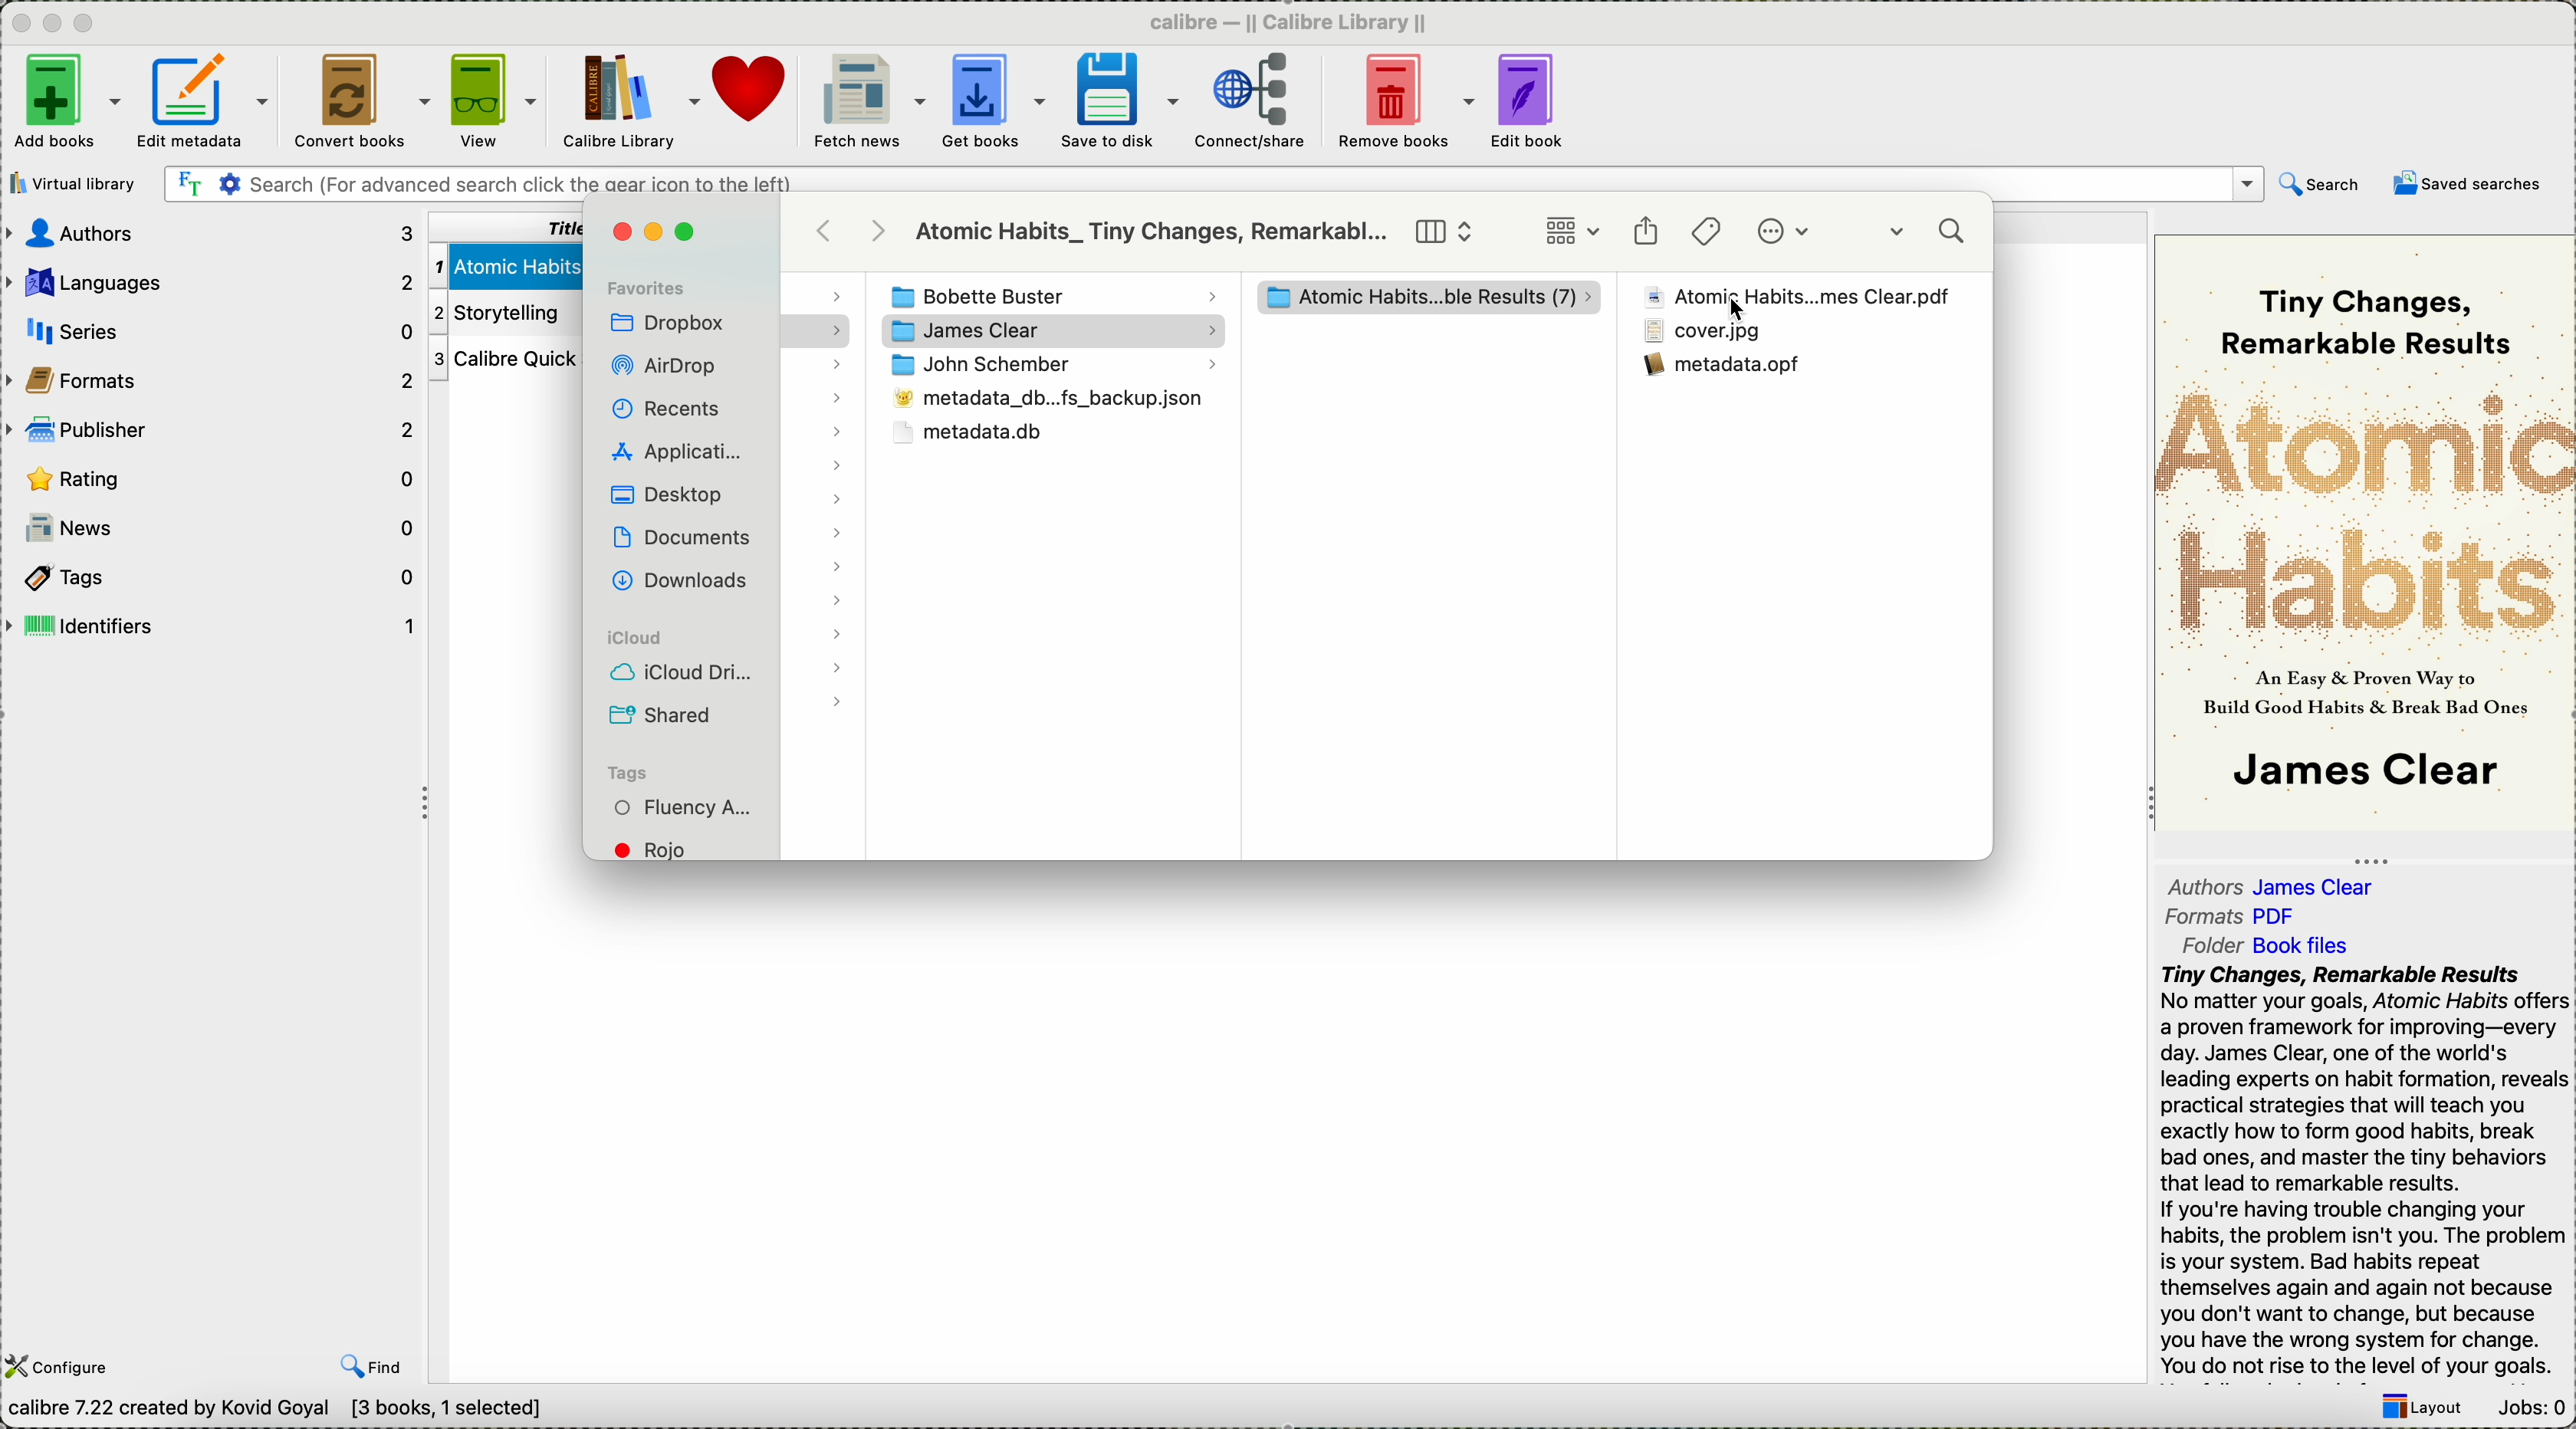  Describe the element at coordinates (1725, 364) in the screenshot. I see `metadata.opf` at that location.